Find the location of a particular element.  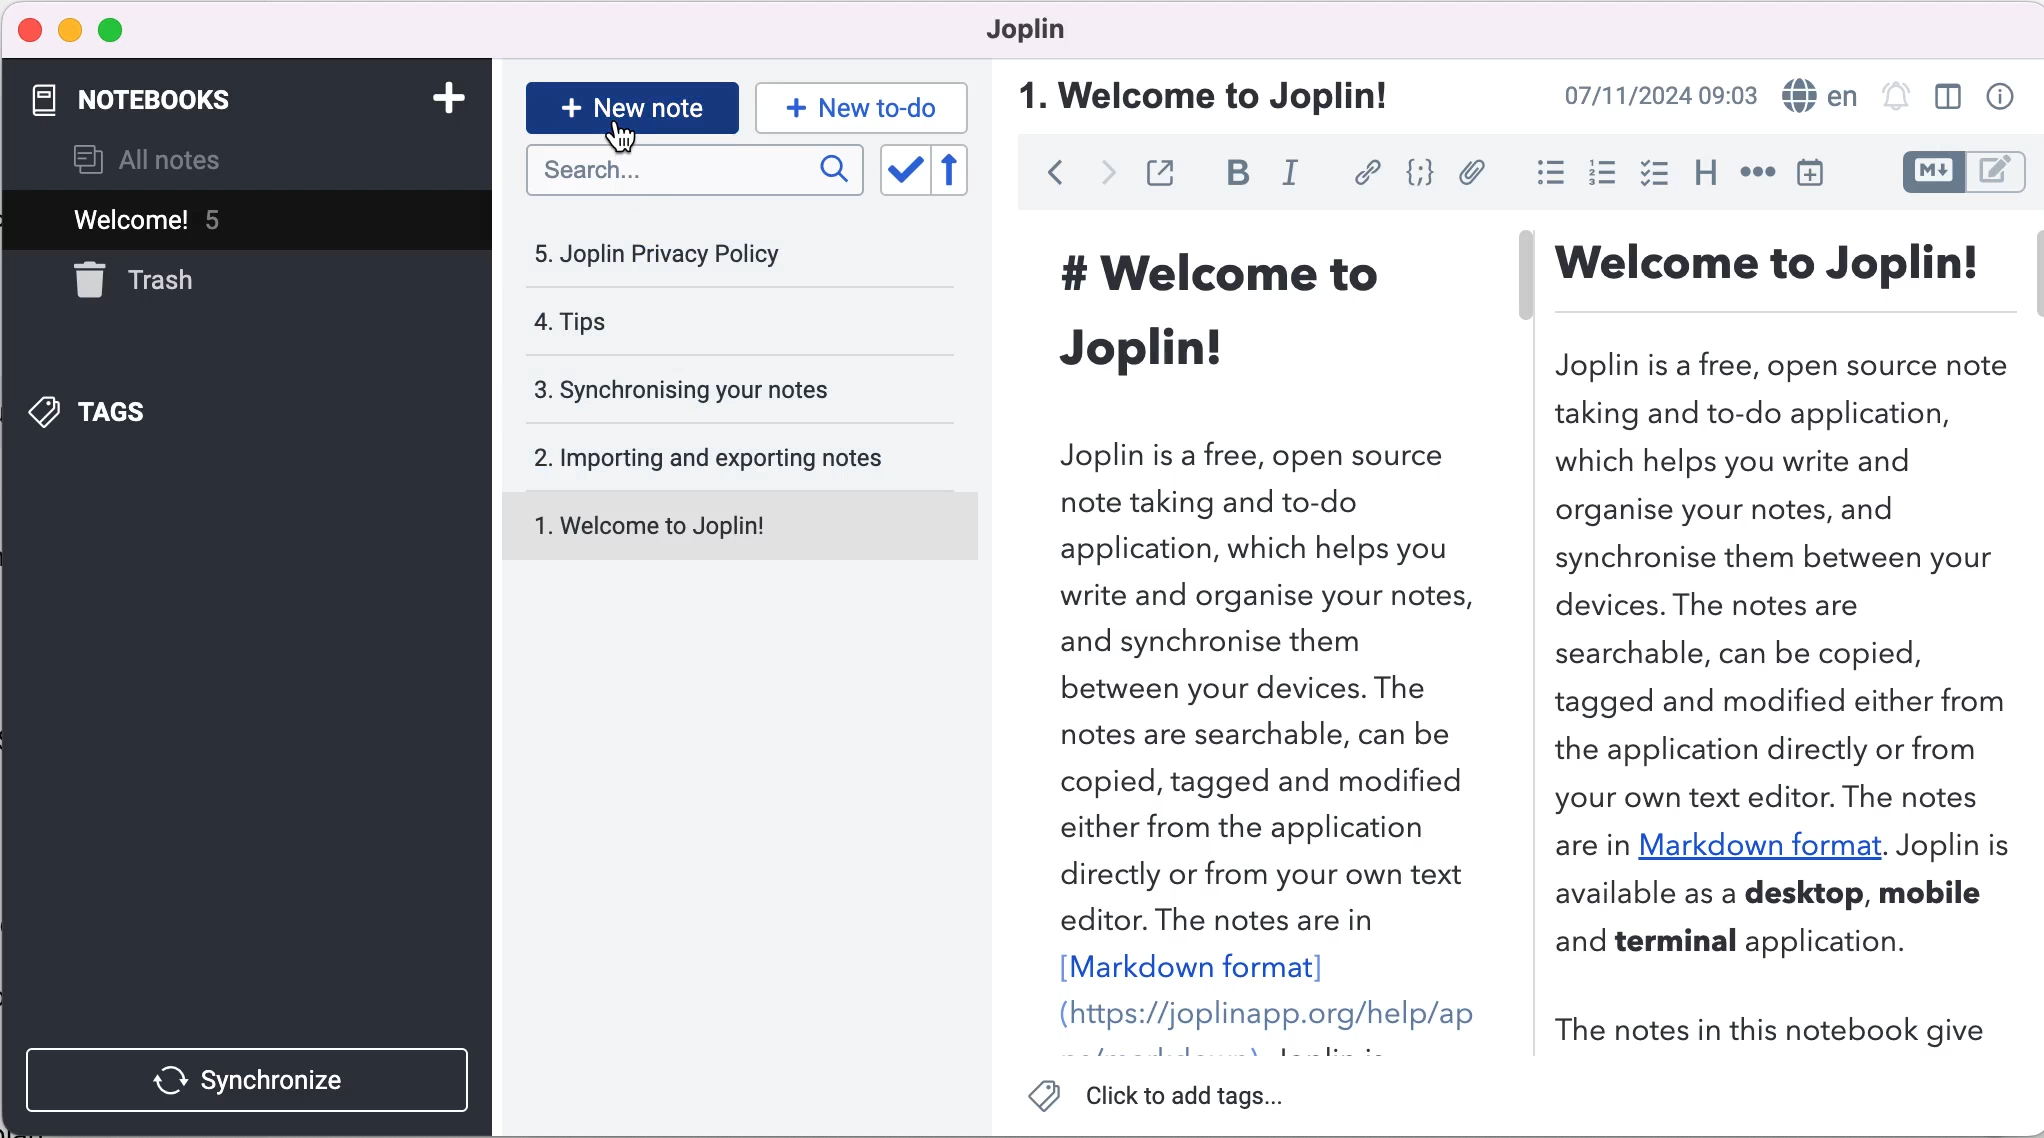

welcome to joplin! is located at coordinates (685, 530).